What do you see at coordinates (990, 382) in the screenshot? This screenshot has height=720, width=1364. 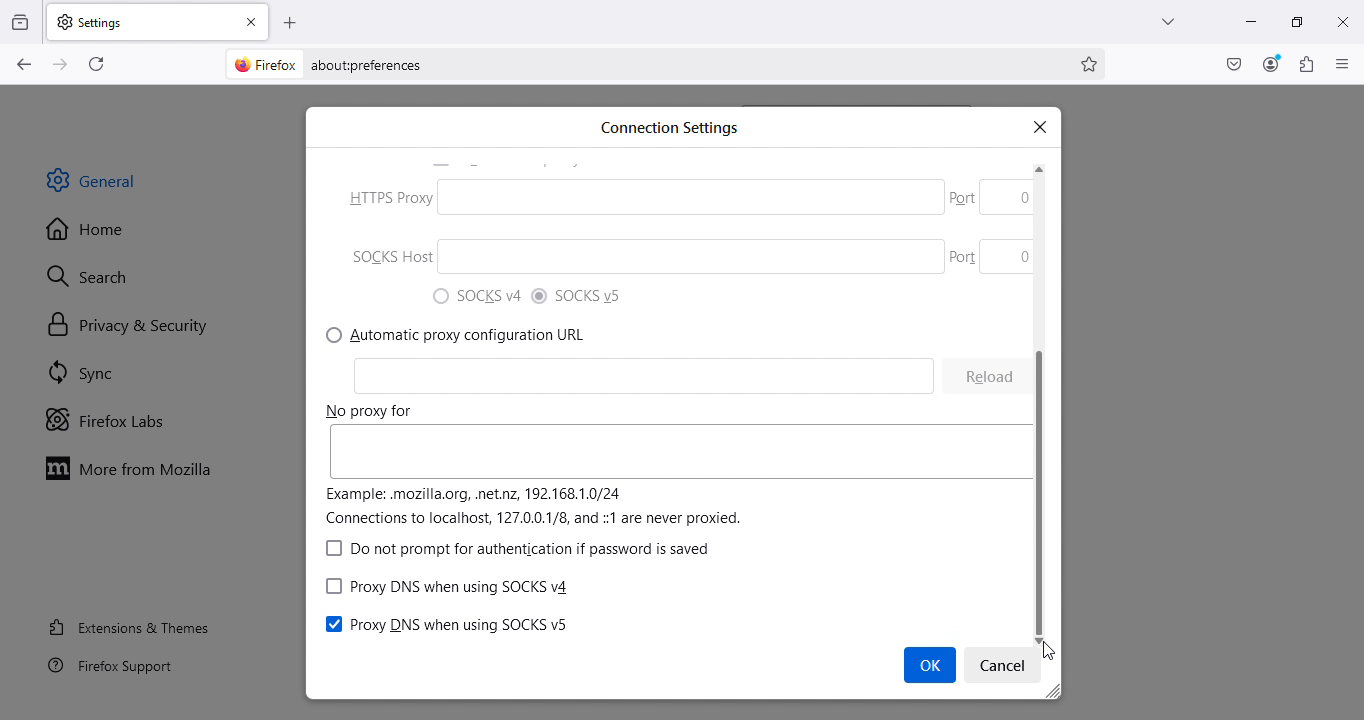 I see `Cleon 0` at bounding box center [990, 382].